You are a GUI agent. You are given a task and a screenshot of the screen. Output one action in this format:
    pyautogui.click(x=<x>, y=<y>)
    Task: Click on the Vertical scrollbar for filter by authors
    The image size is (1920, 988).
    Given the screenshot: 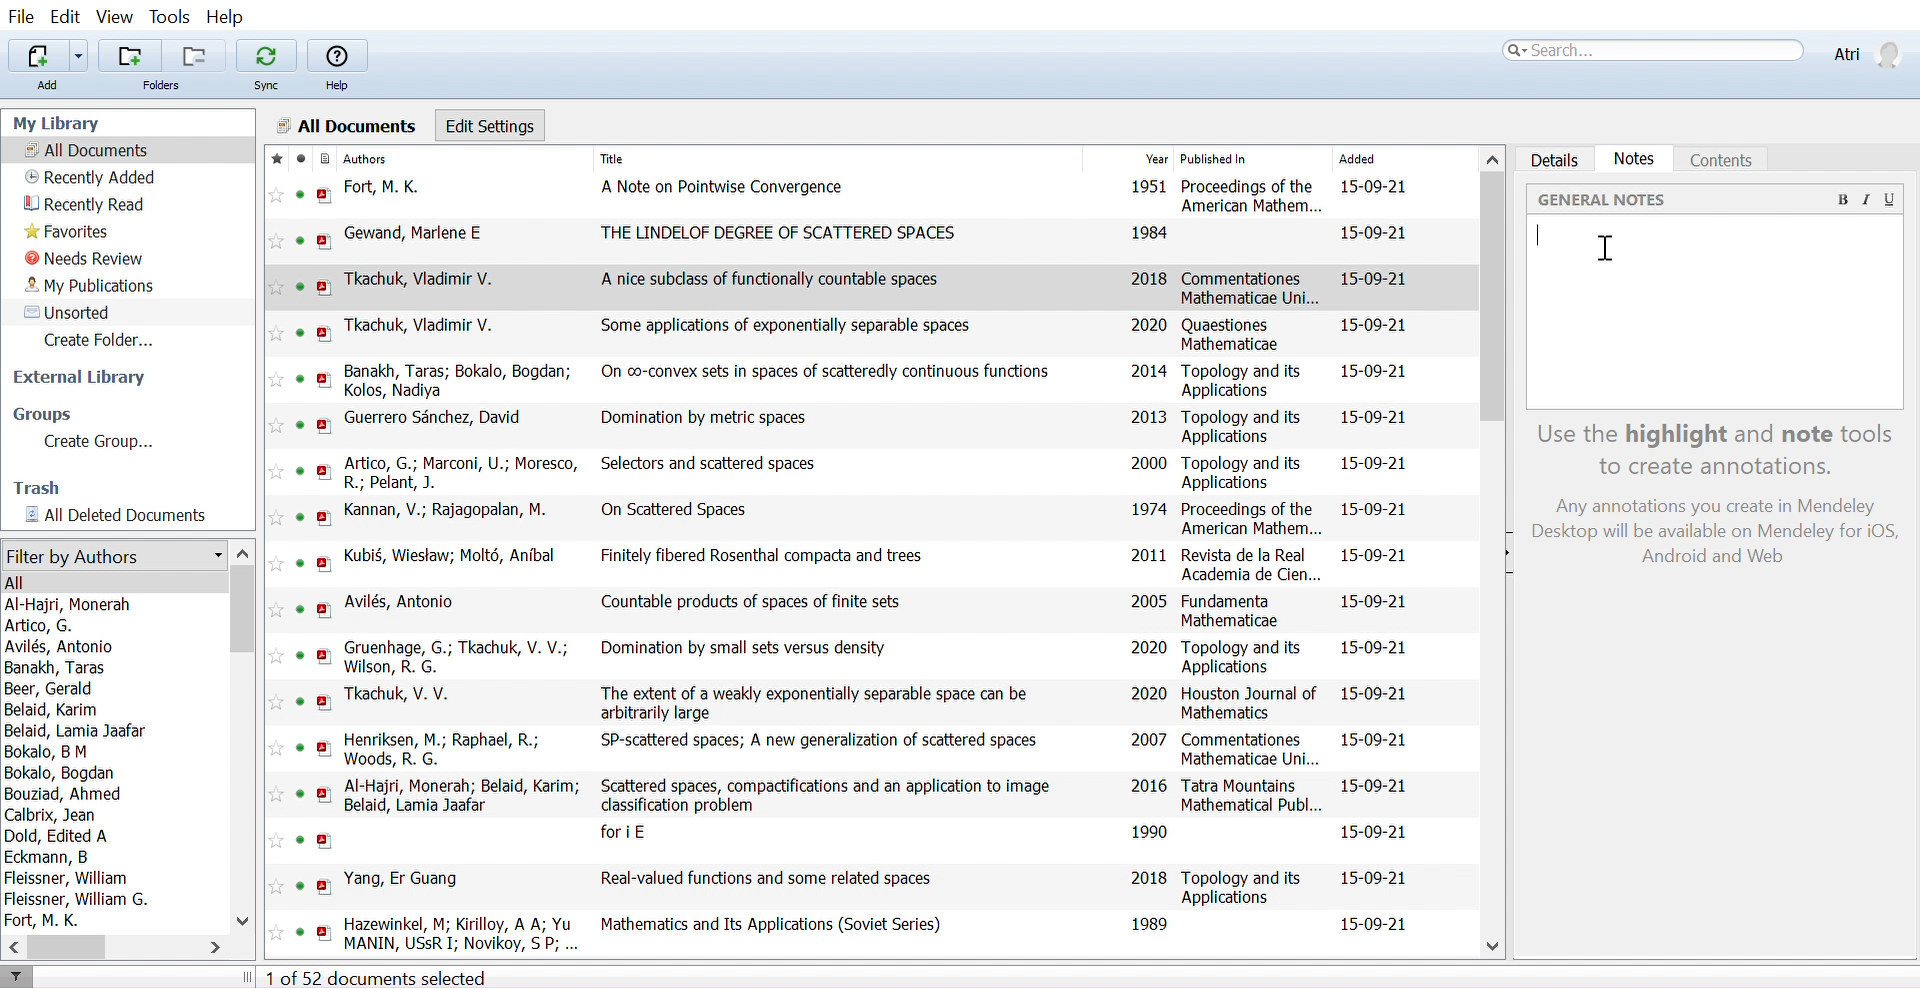 What is the action you would take?
    pyautogui.click(x=244, y=611)
    